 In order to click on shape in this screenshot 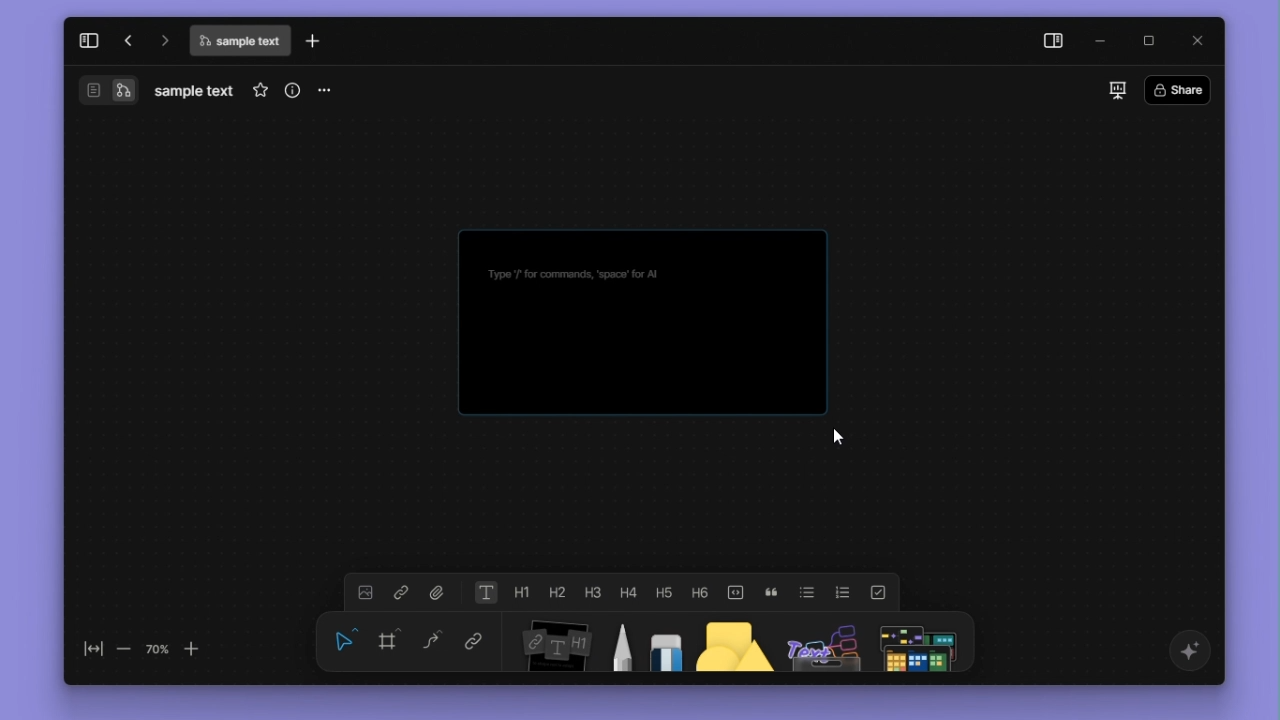, I will do `click(726, 644)`.